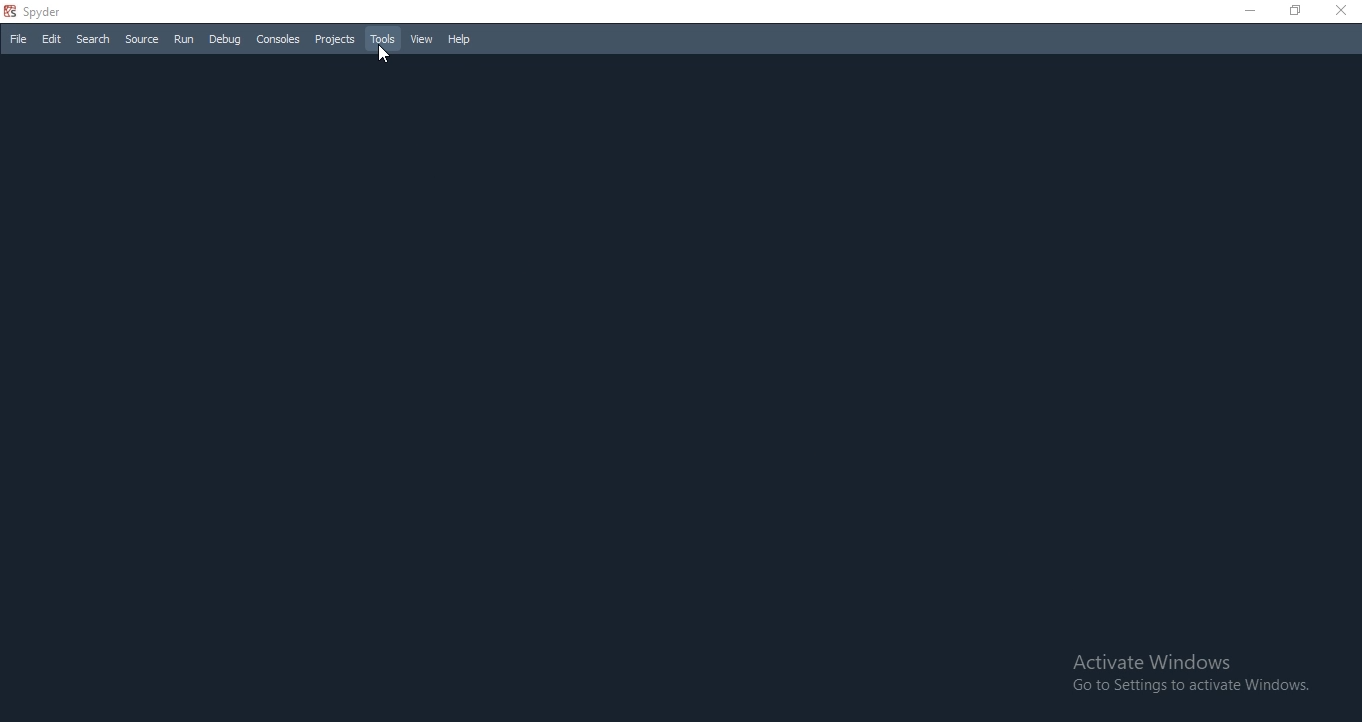 This screenshot has height=722, width=1362. Describe the element at coordinates (420, 39) in the screenshot. I see `View` at that location.